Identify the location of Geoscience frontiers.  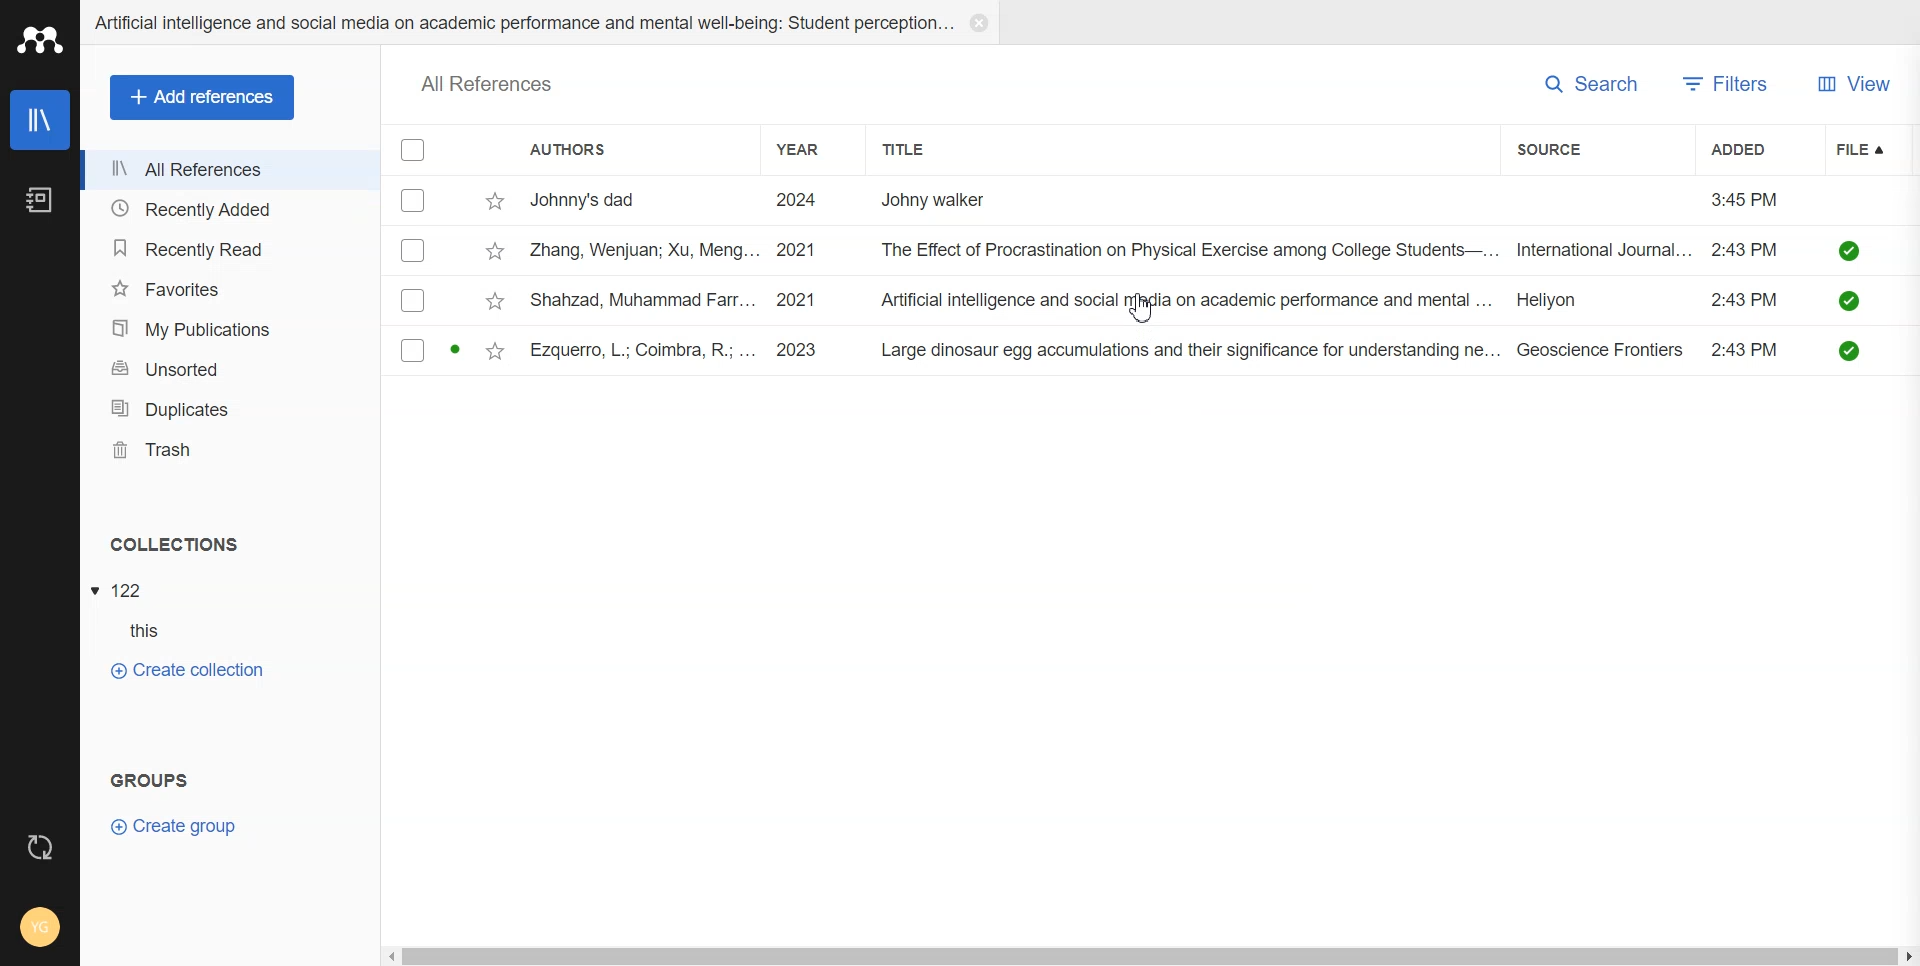
(1606, 354).